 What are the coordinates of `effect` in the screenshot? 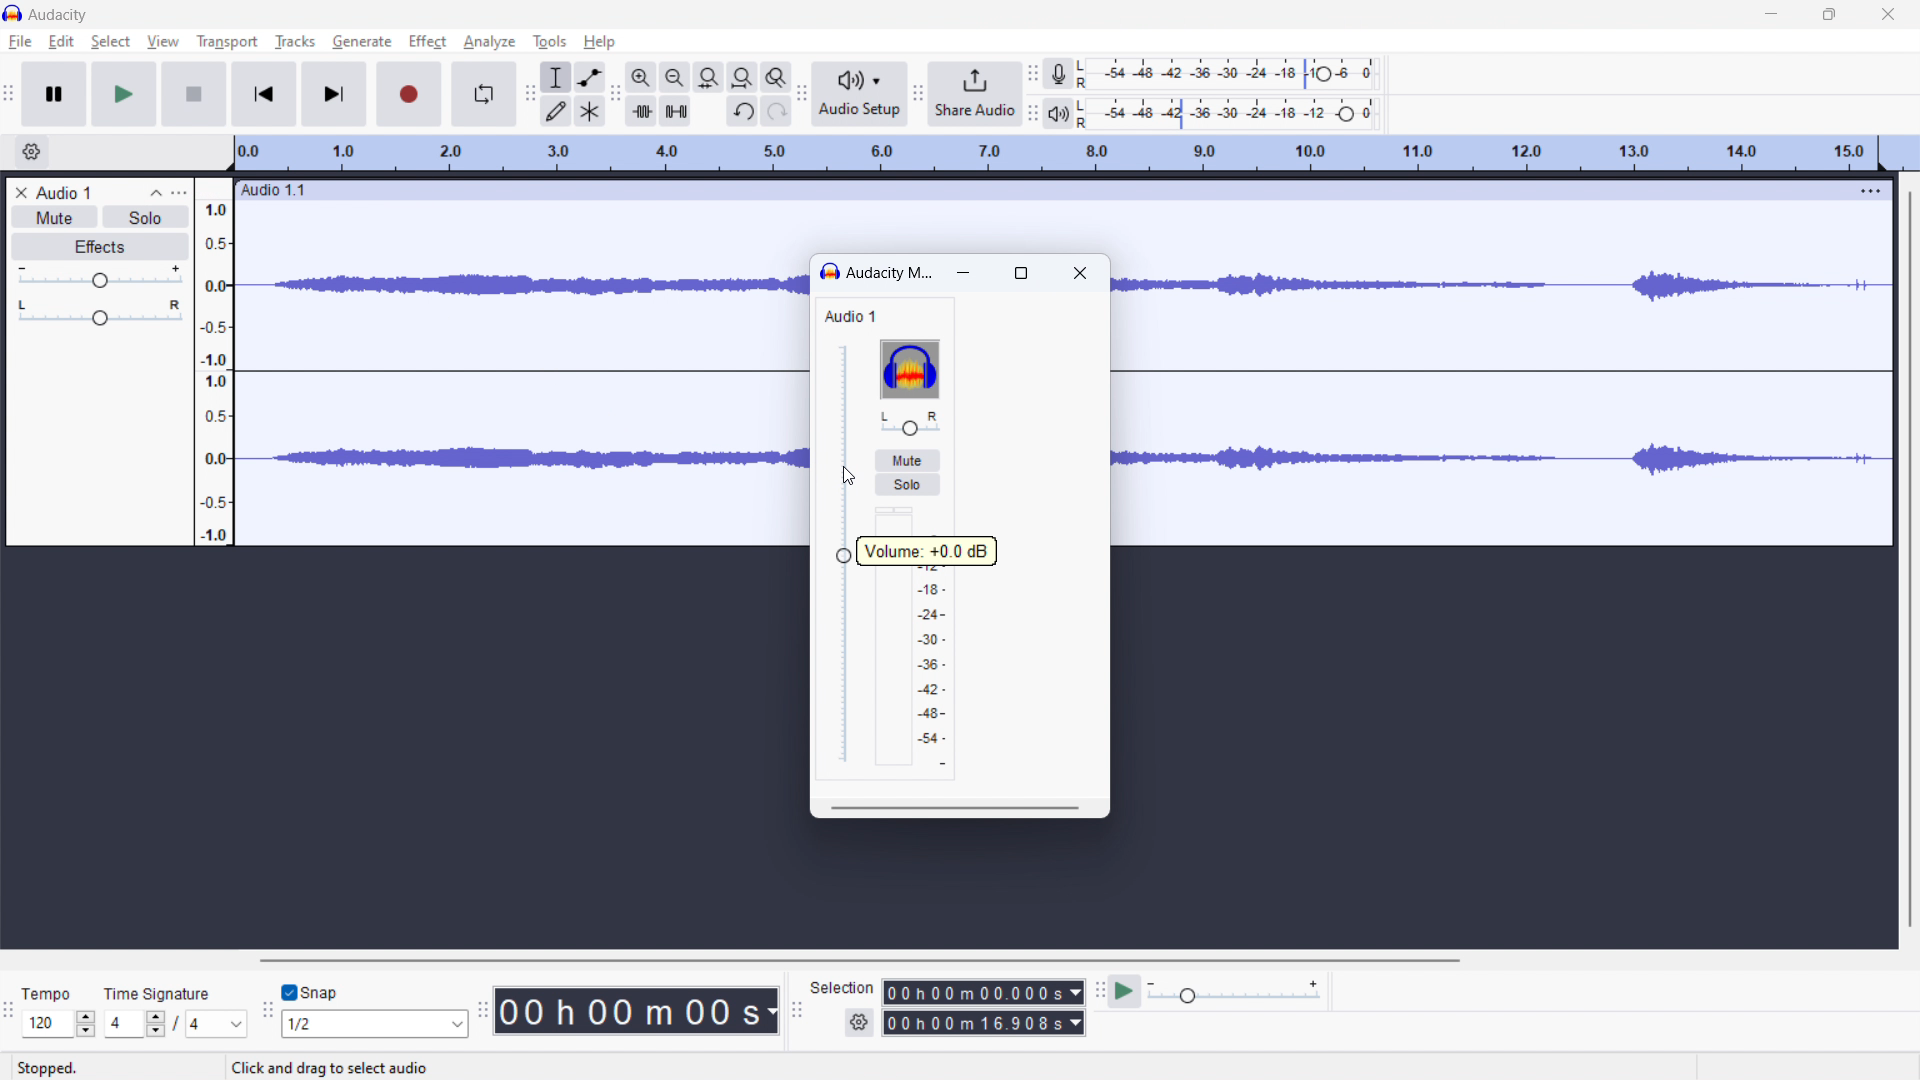 It's located at (427, 41).